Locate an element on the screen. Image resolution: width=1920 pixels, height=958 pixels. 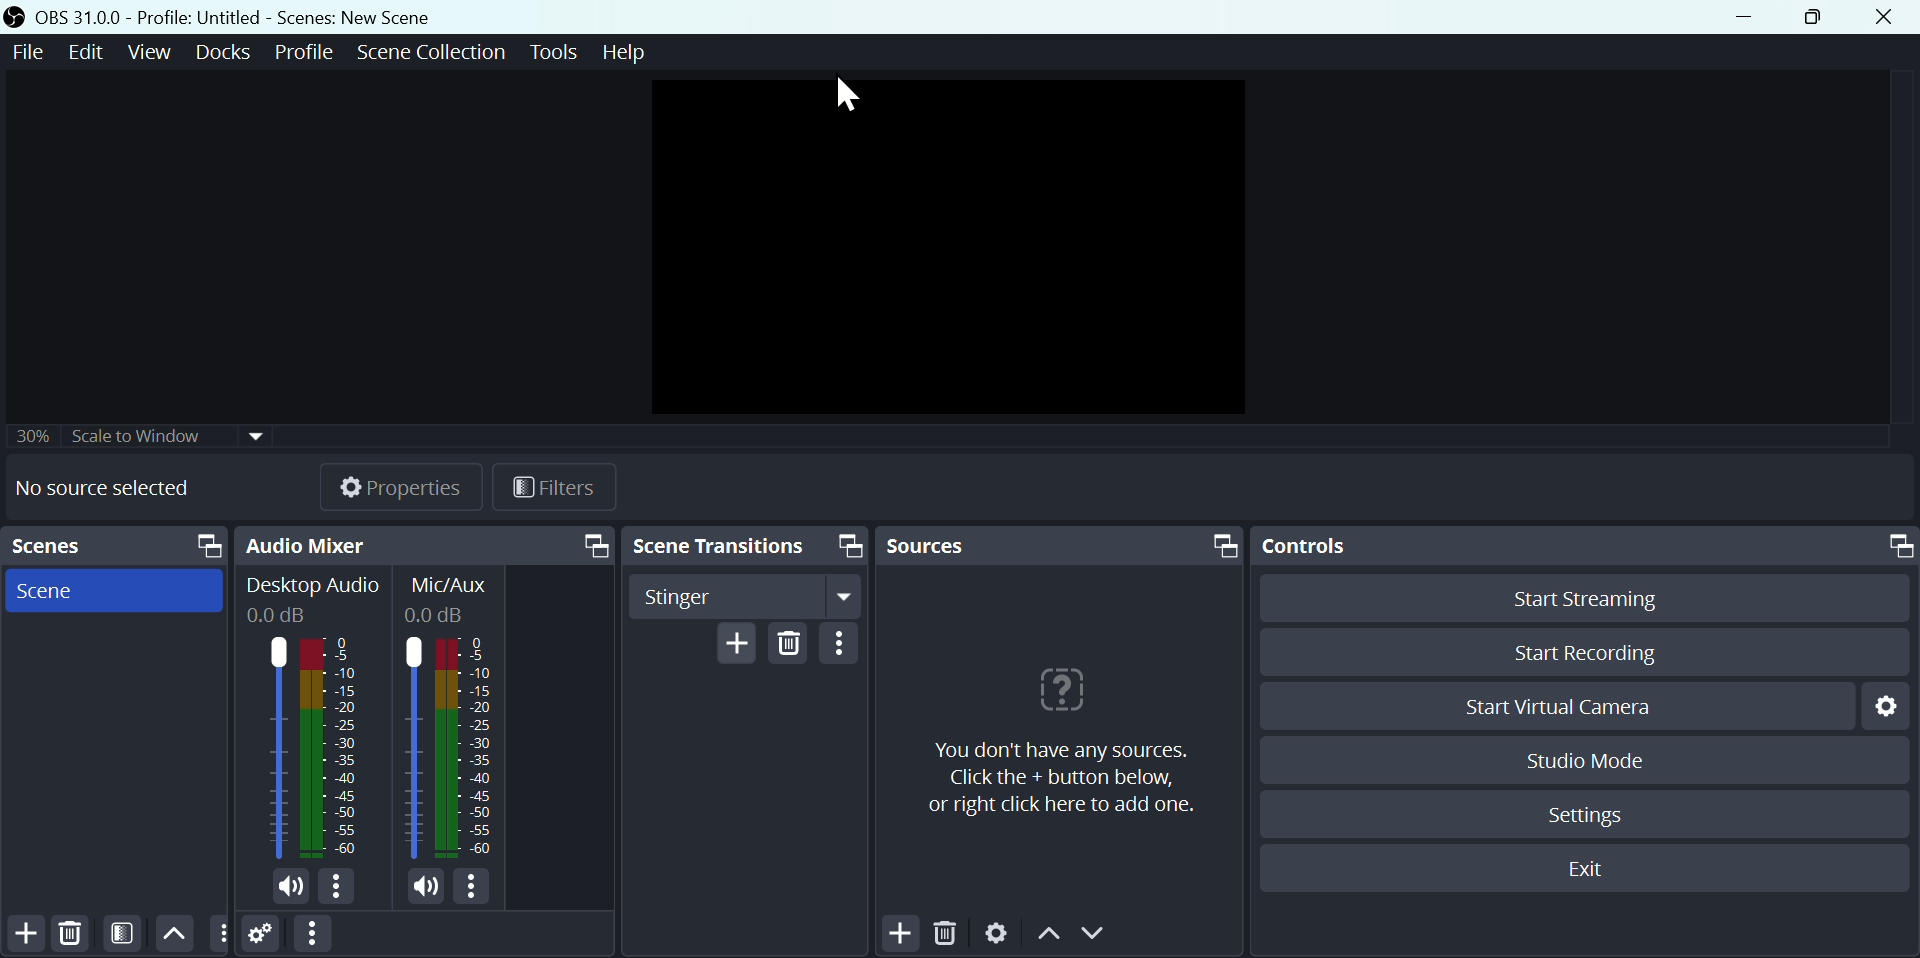
 is located at coordinates (306, 49).